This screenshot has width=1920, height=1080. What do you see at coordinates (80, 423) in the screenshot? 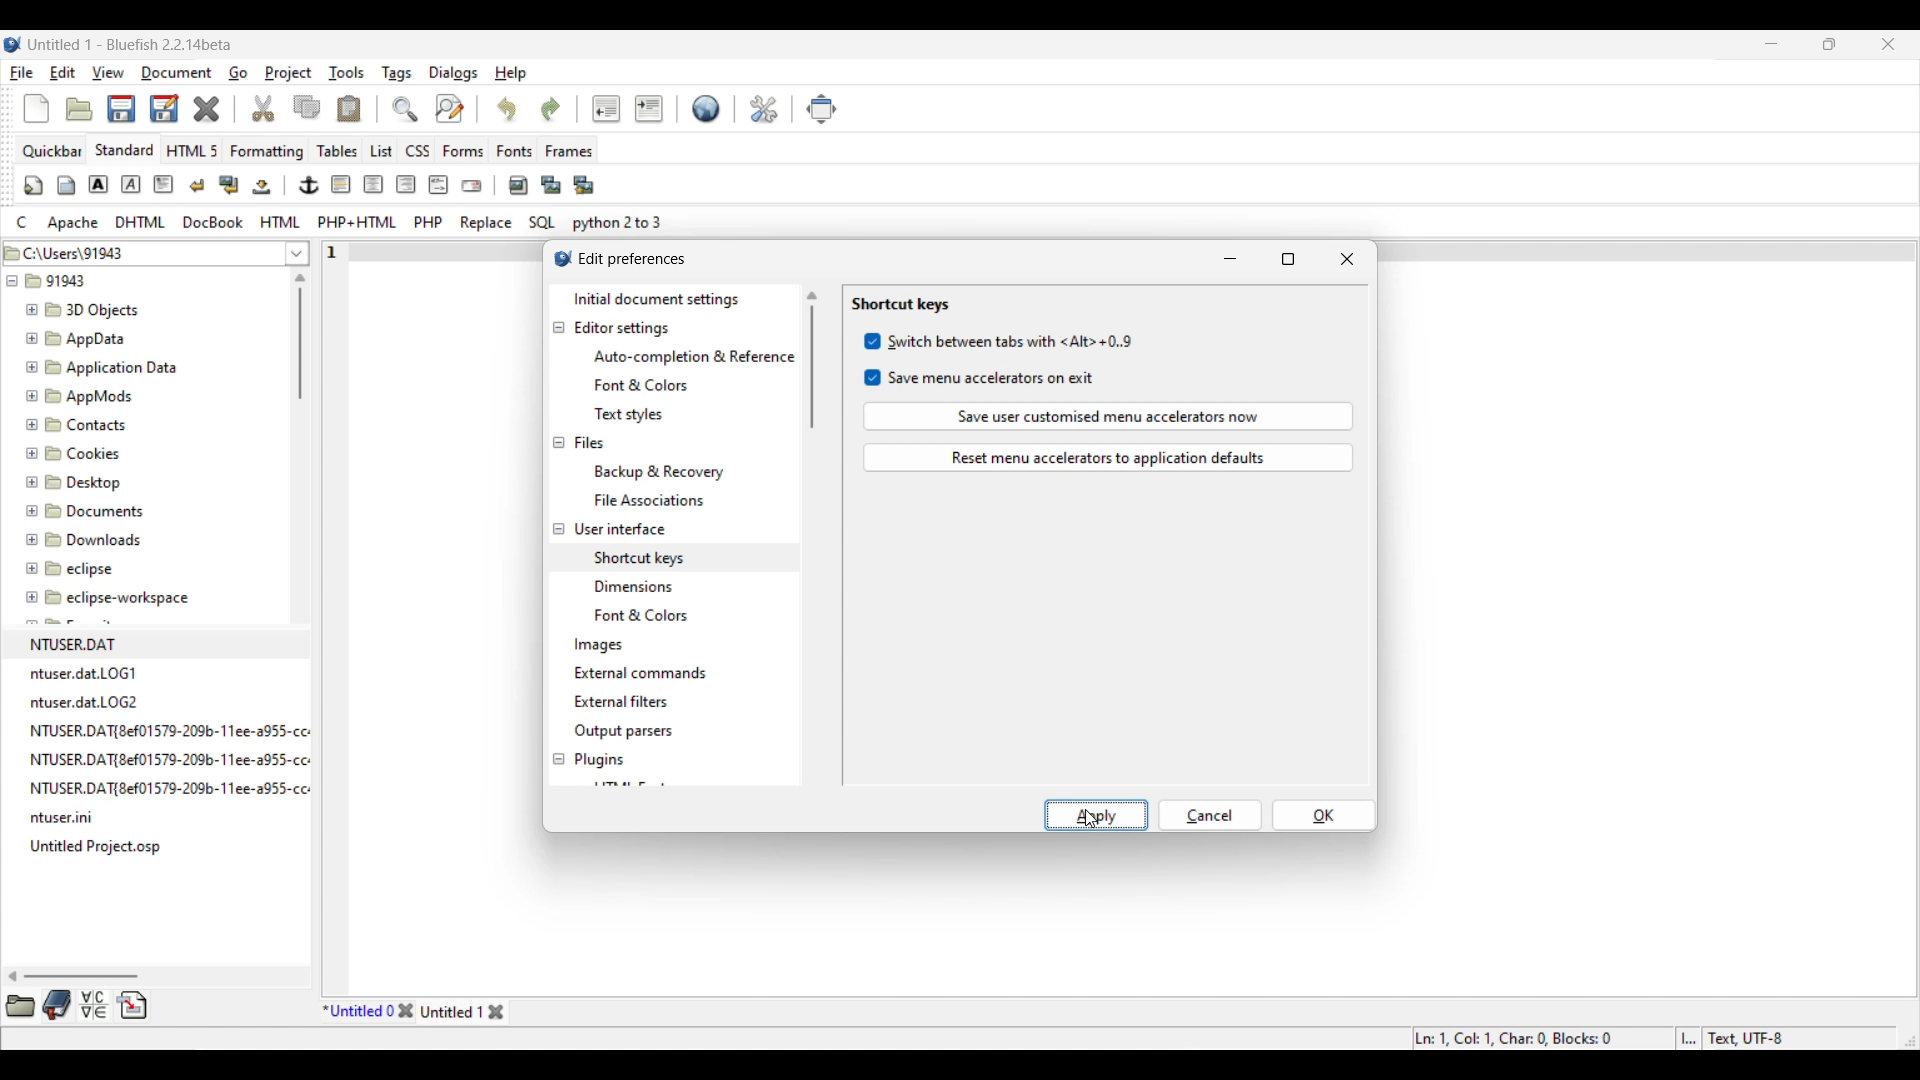
I see `Contacts` at bounding box center [80, 423].